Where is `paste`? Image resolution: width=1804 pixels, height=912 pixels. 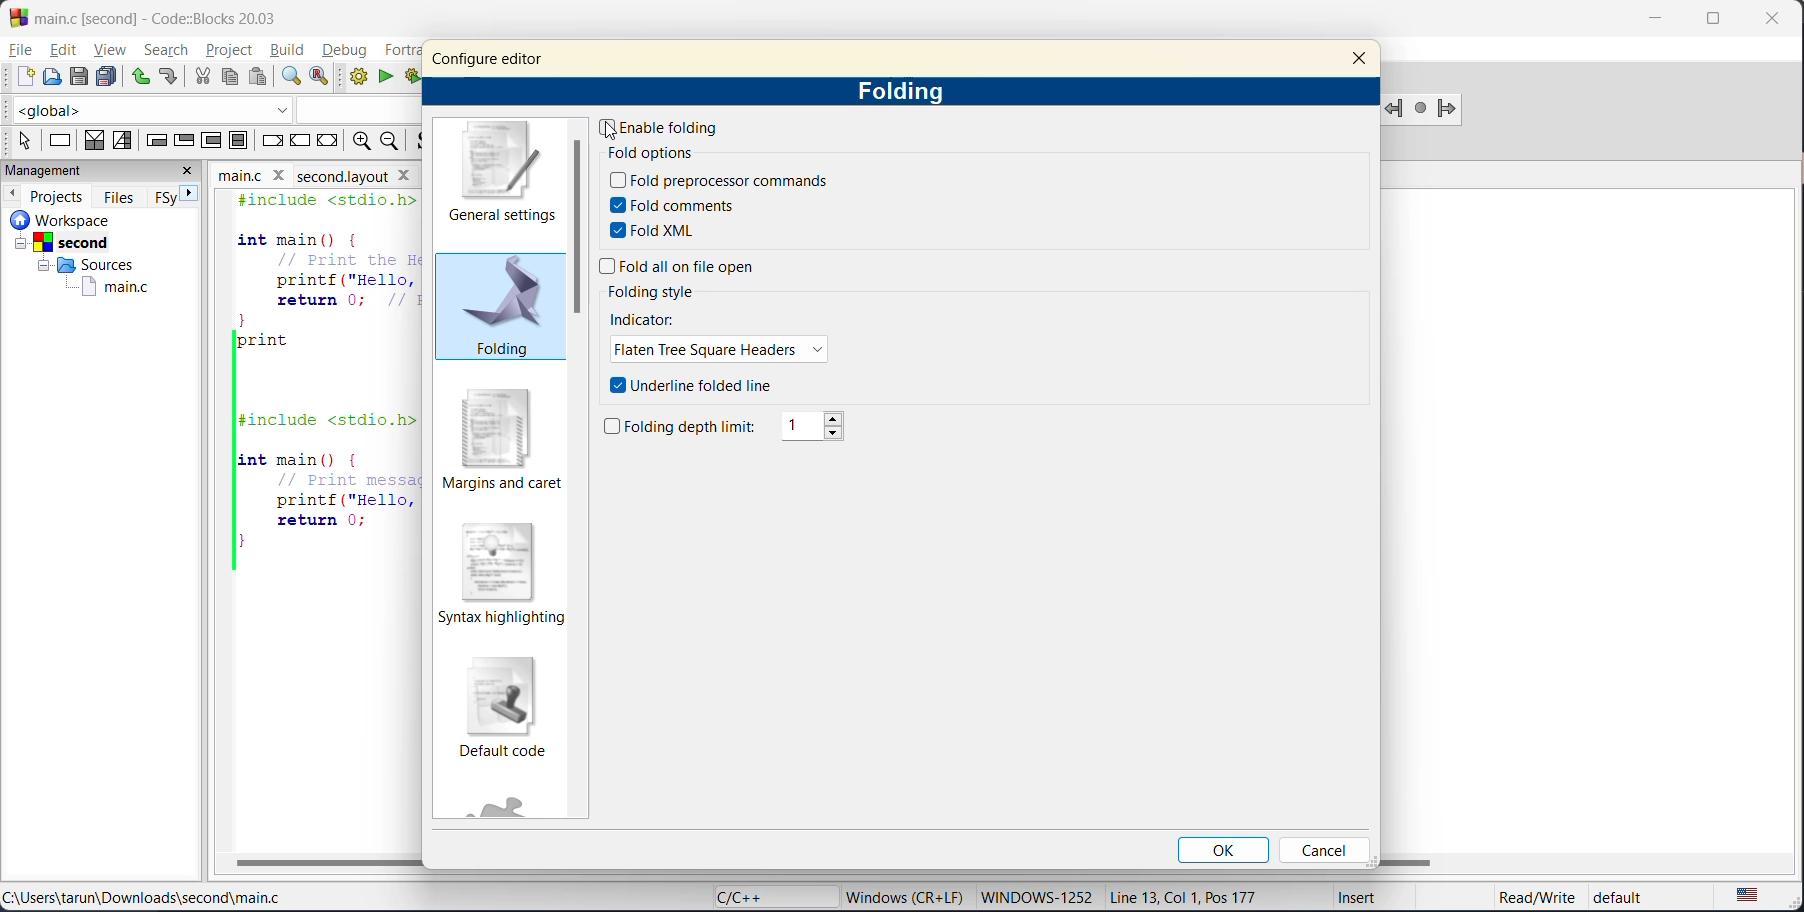
paste is located at coordinates (257, 77).